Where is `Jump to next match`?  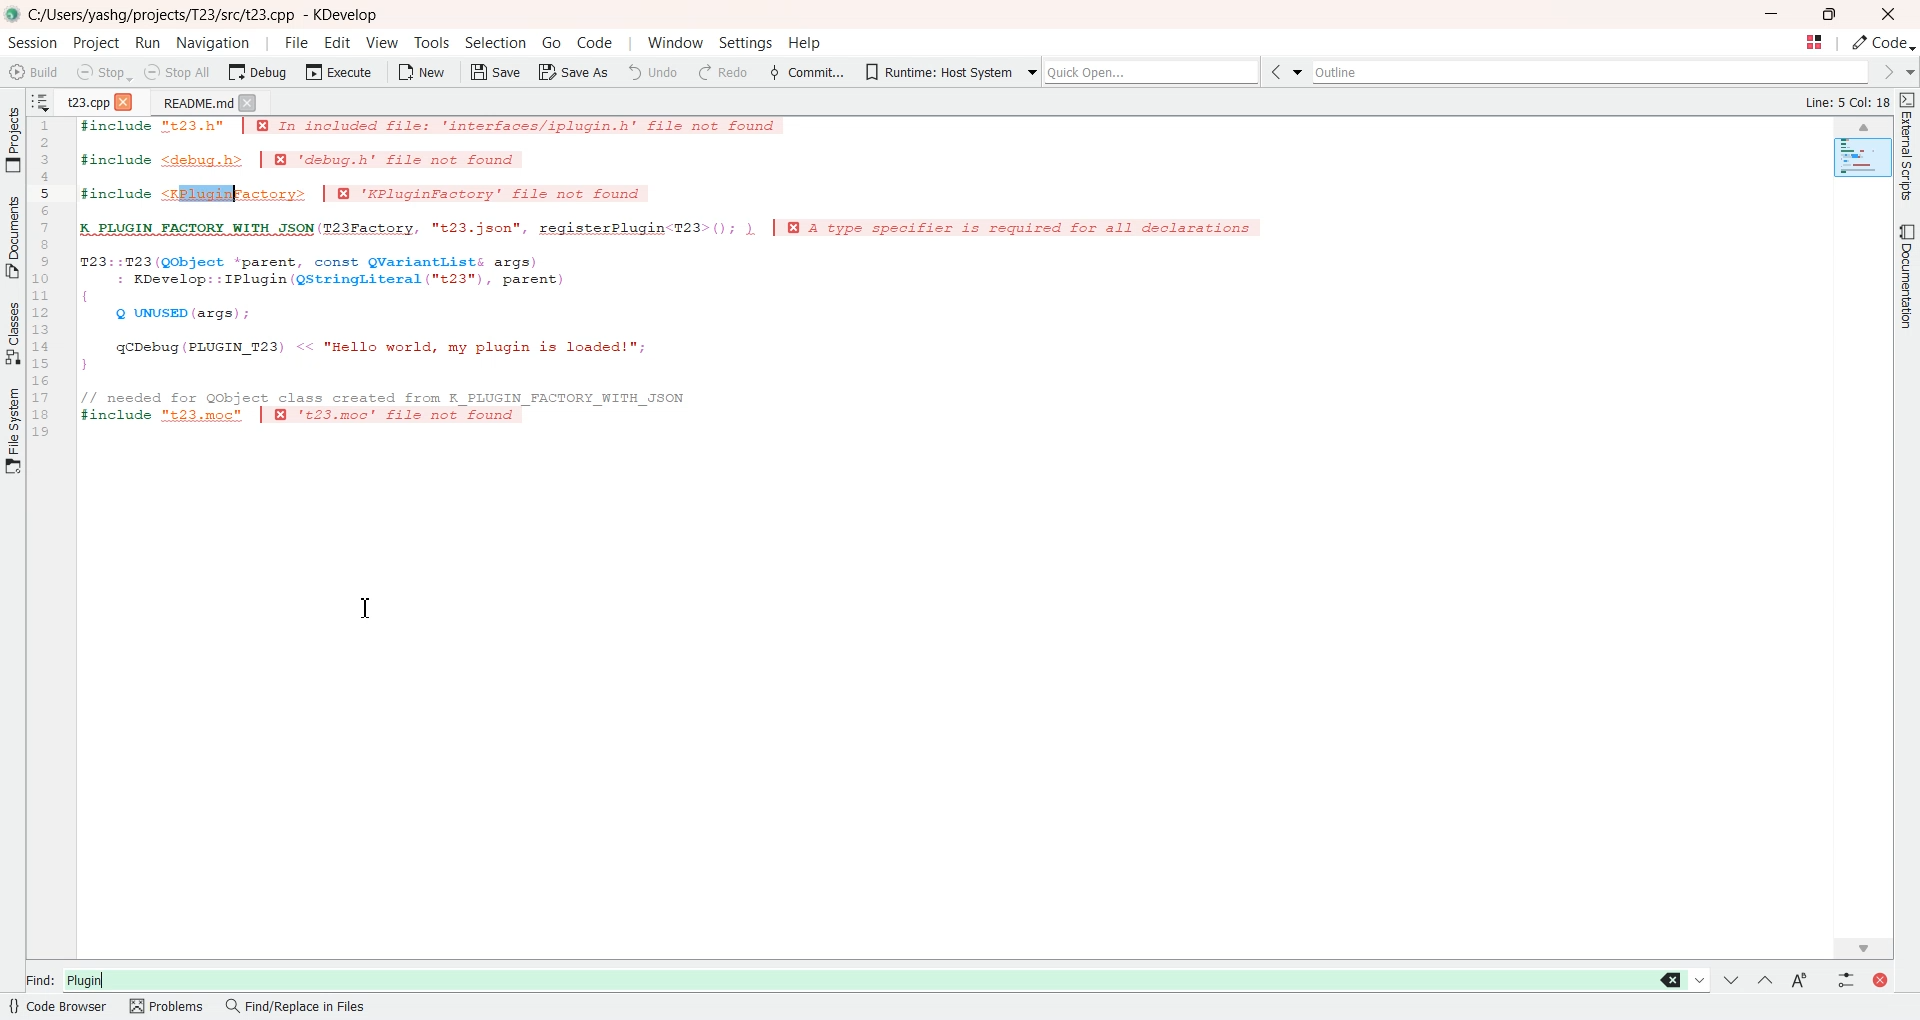
Jump to next match is located at coordinates (1732, 978).